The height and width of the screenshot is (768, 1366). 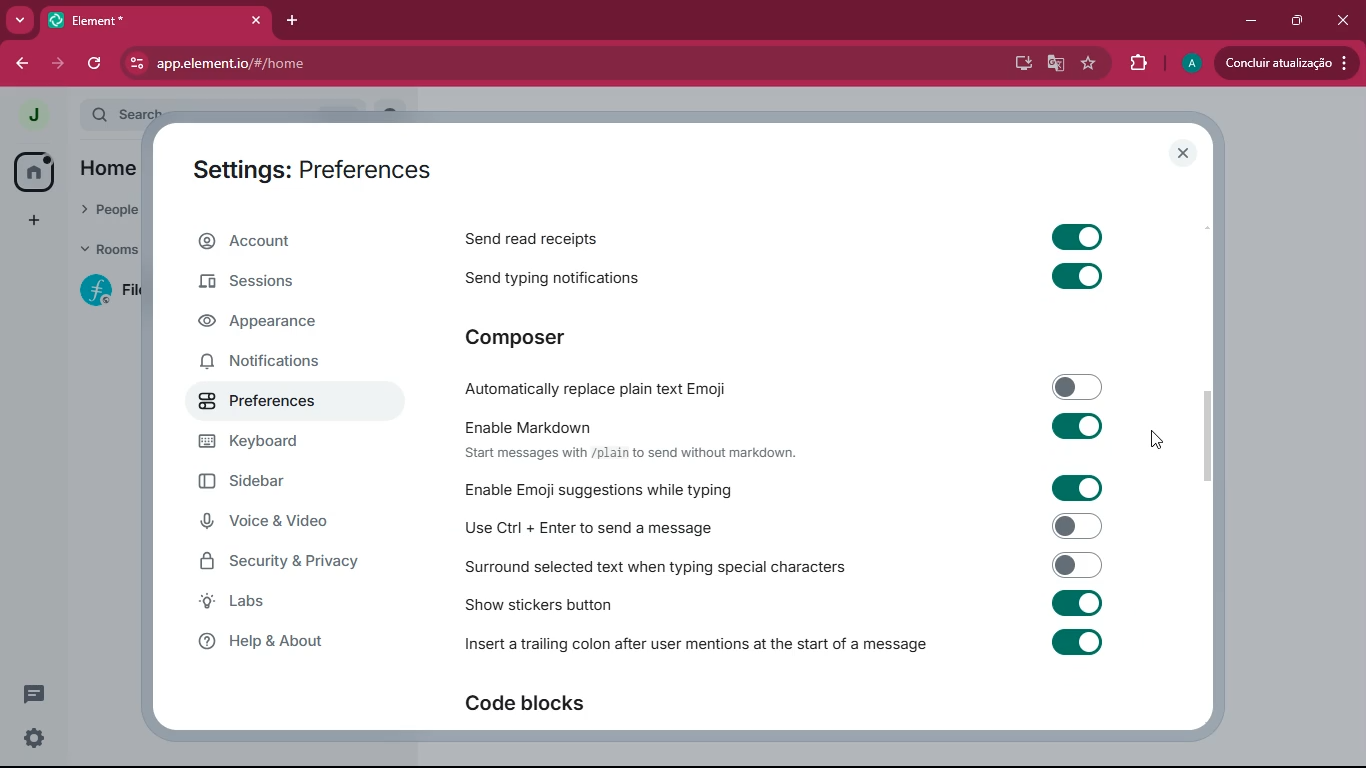 I want to click on enable markdown, so click(x=528, y=427).